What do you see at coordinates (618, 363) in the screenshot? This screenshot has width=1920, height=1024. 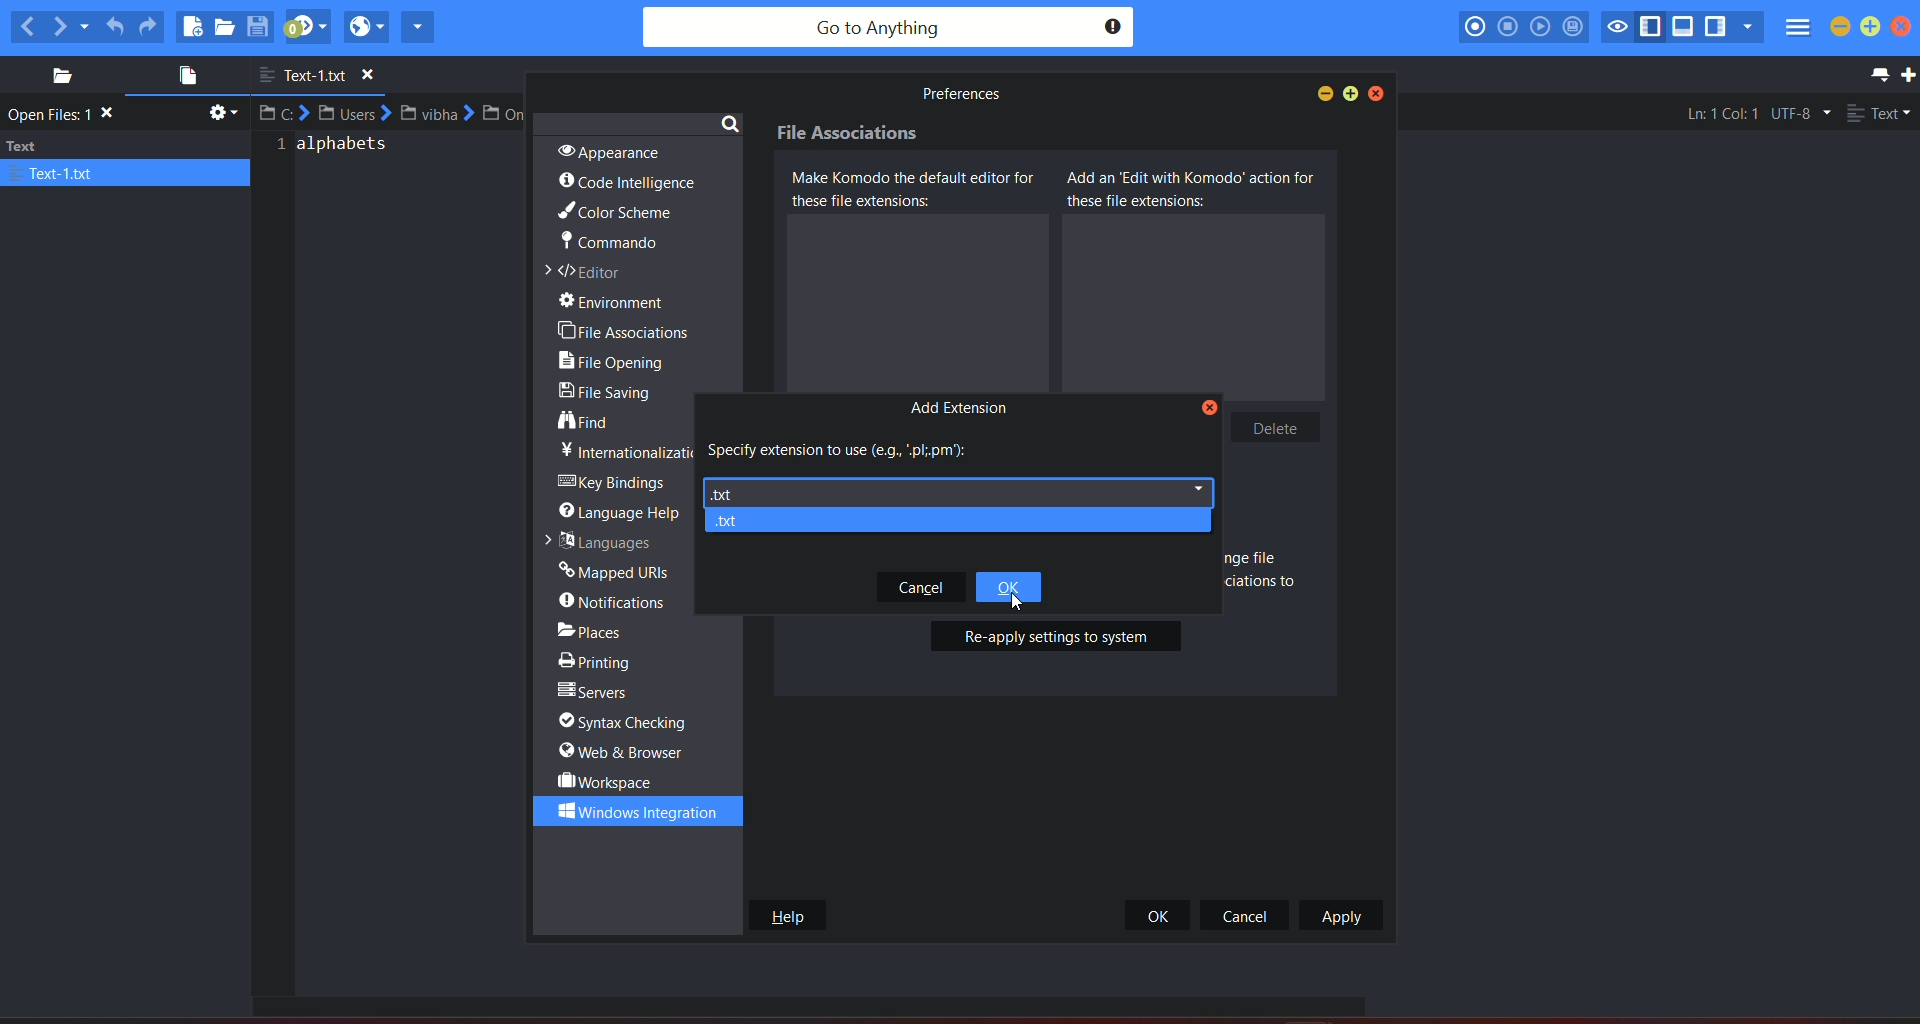 I see `file opening` at bounding box center [618, 363].